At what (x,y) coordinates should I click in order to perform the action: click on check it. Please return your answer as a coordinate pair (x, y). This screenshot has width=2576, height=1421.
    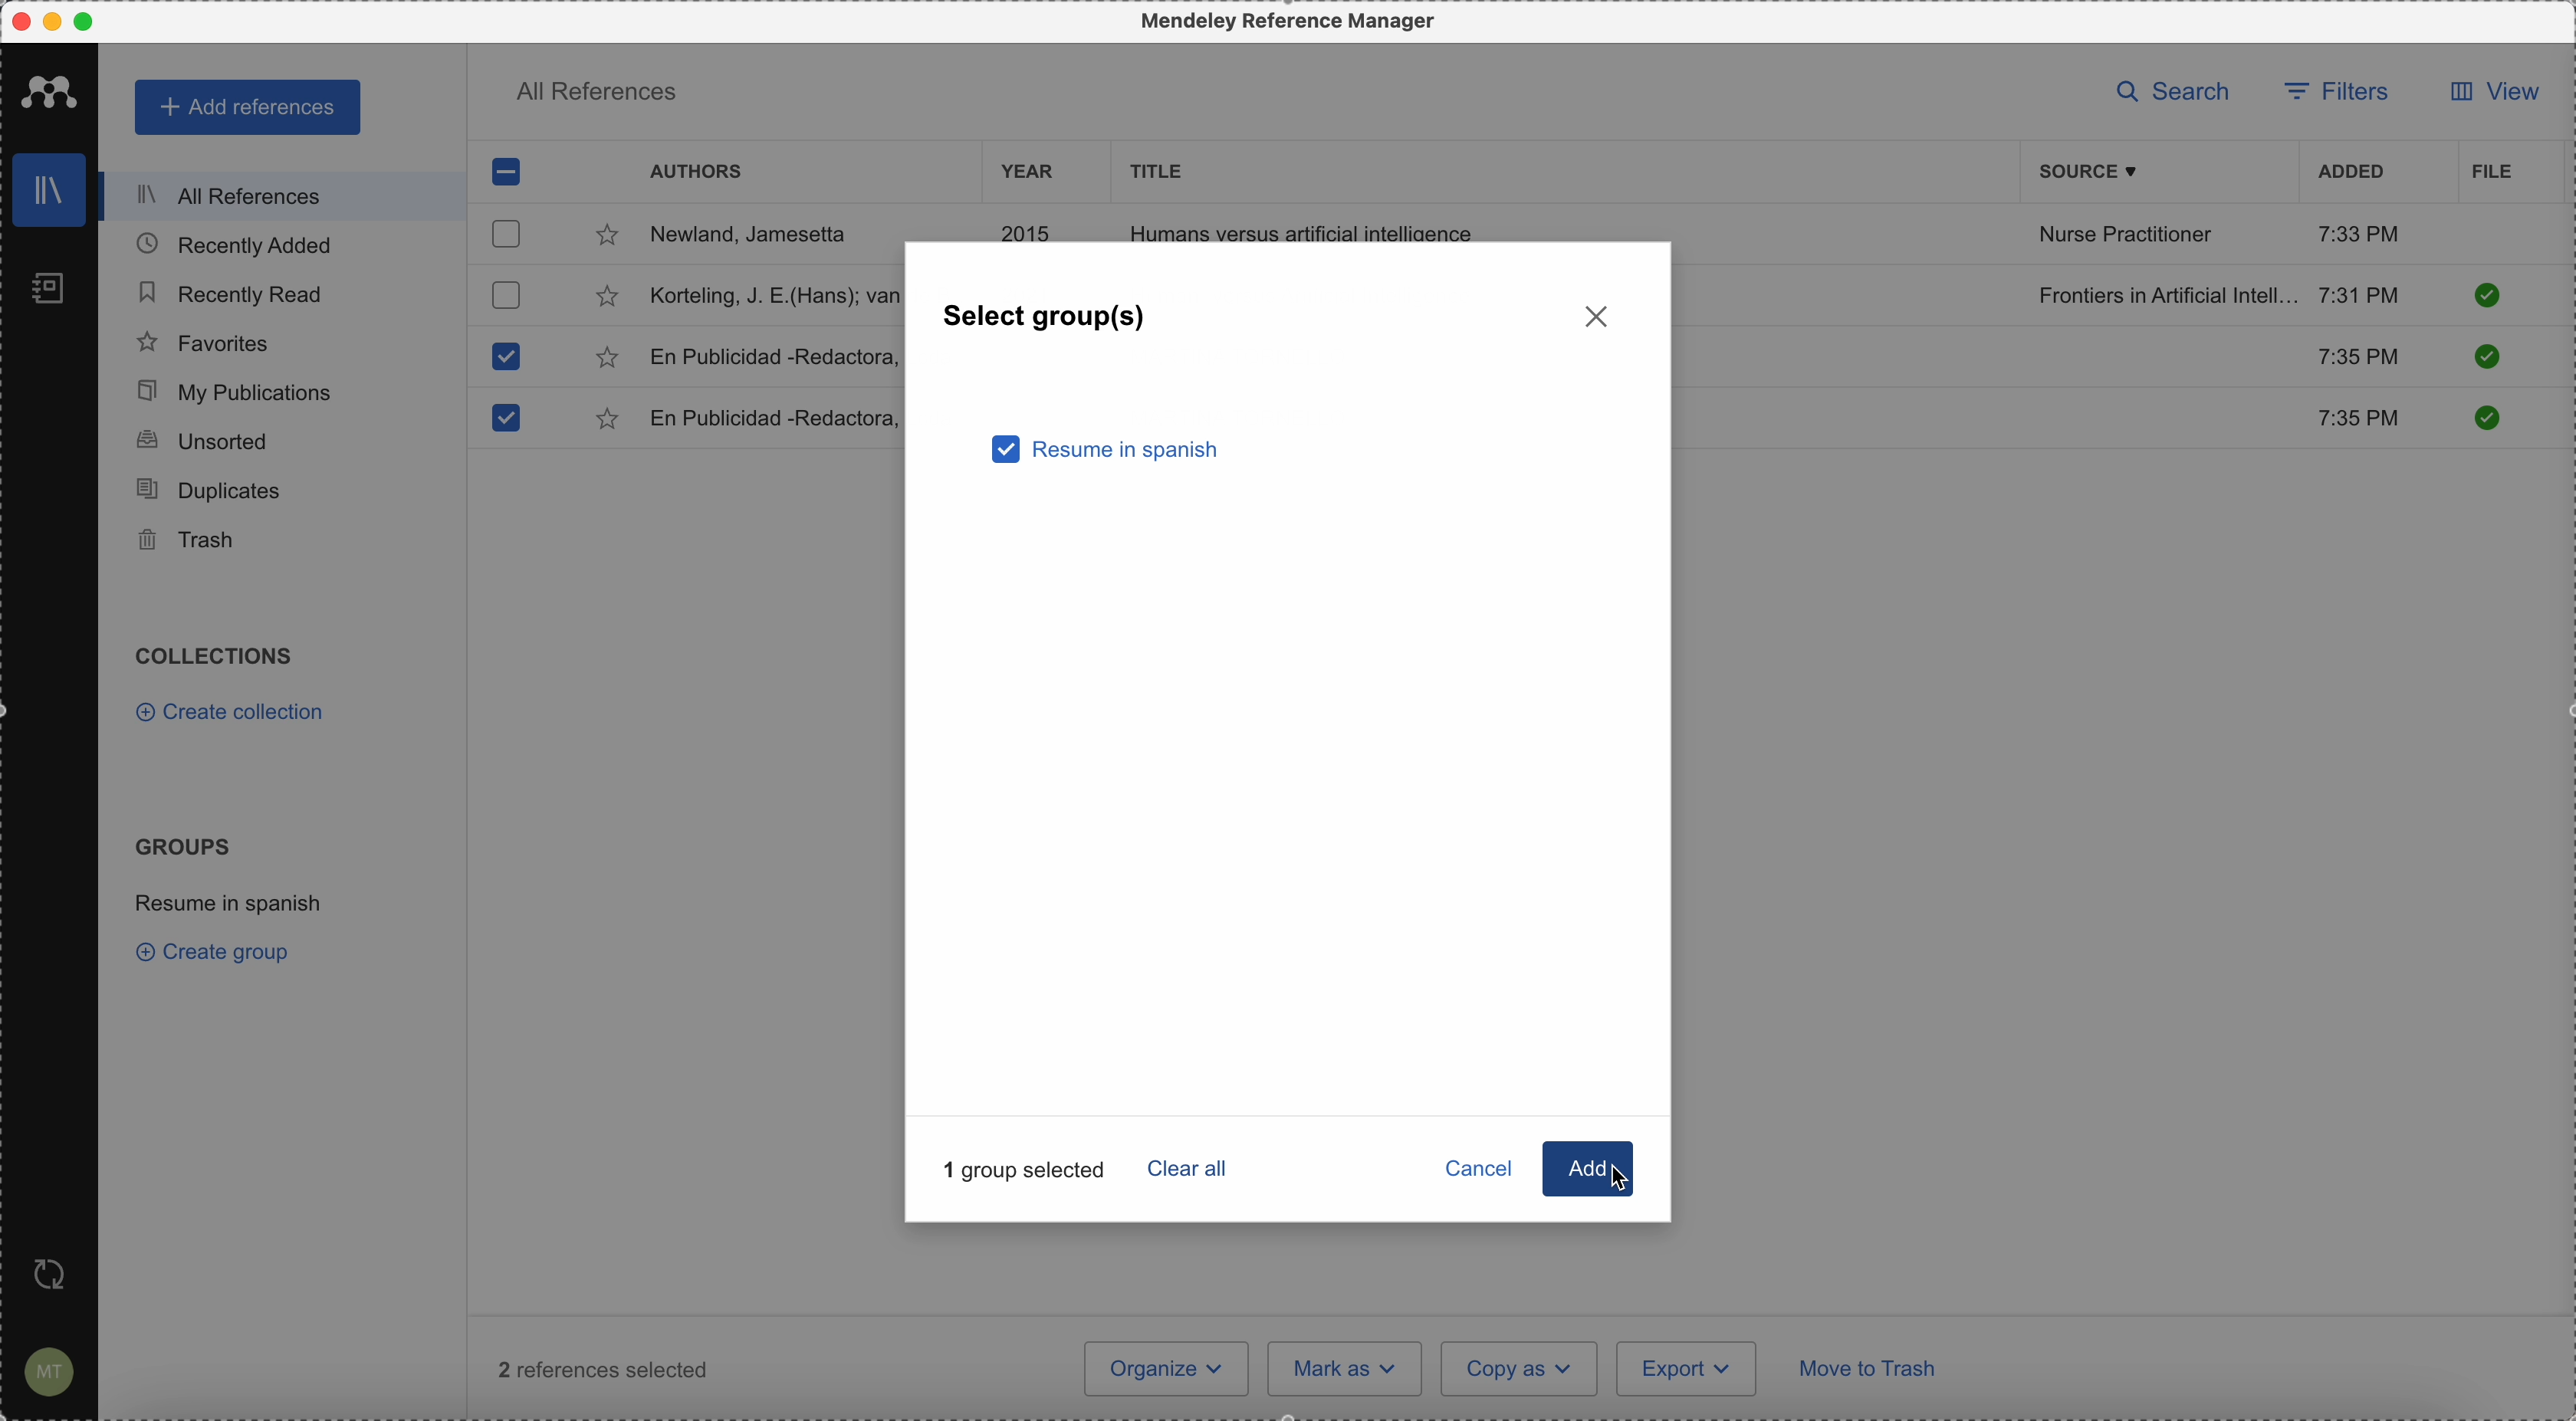
    Looking at the image, I should click on (2483, 359).